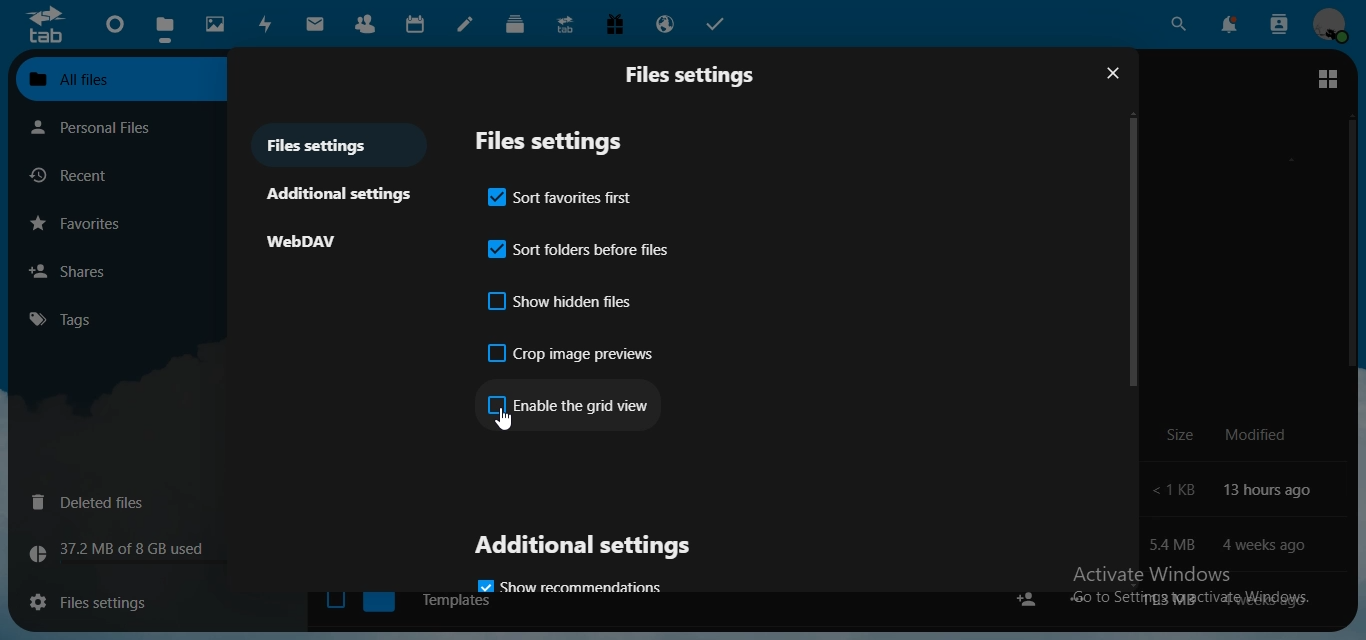 This screenshot has height=640, width=1366. I want to click on text, so click(1262, 544).